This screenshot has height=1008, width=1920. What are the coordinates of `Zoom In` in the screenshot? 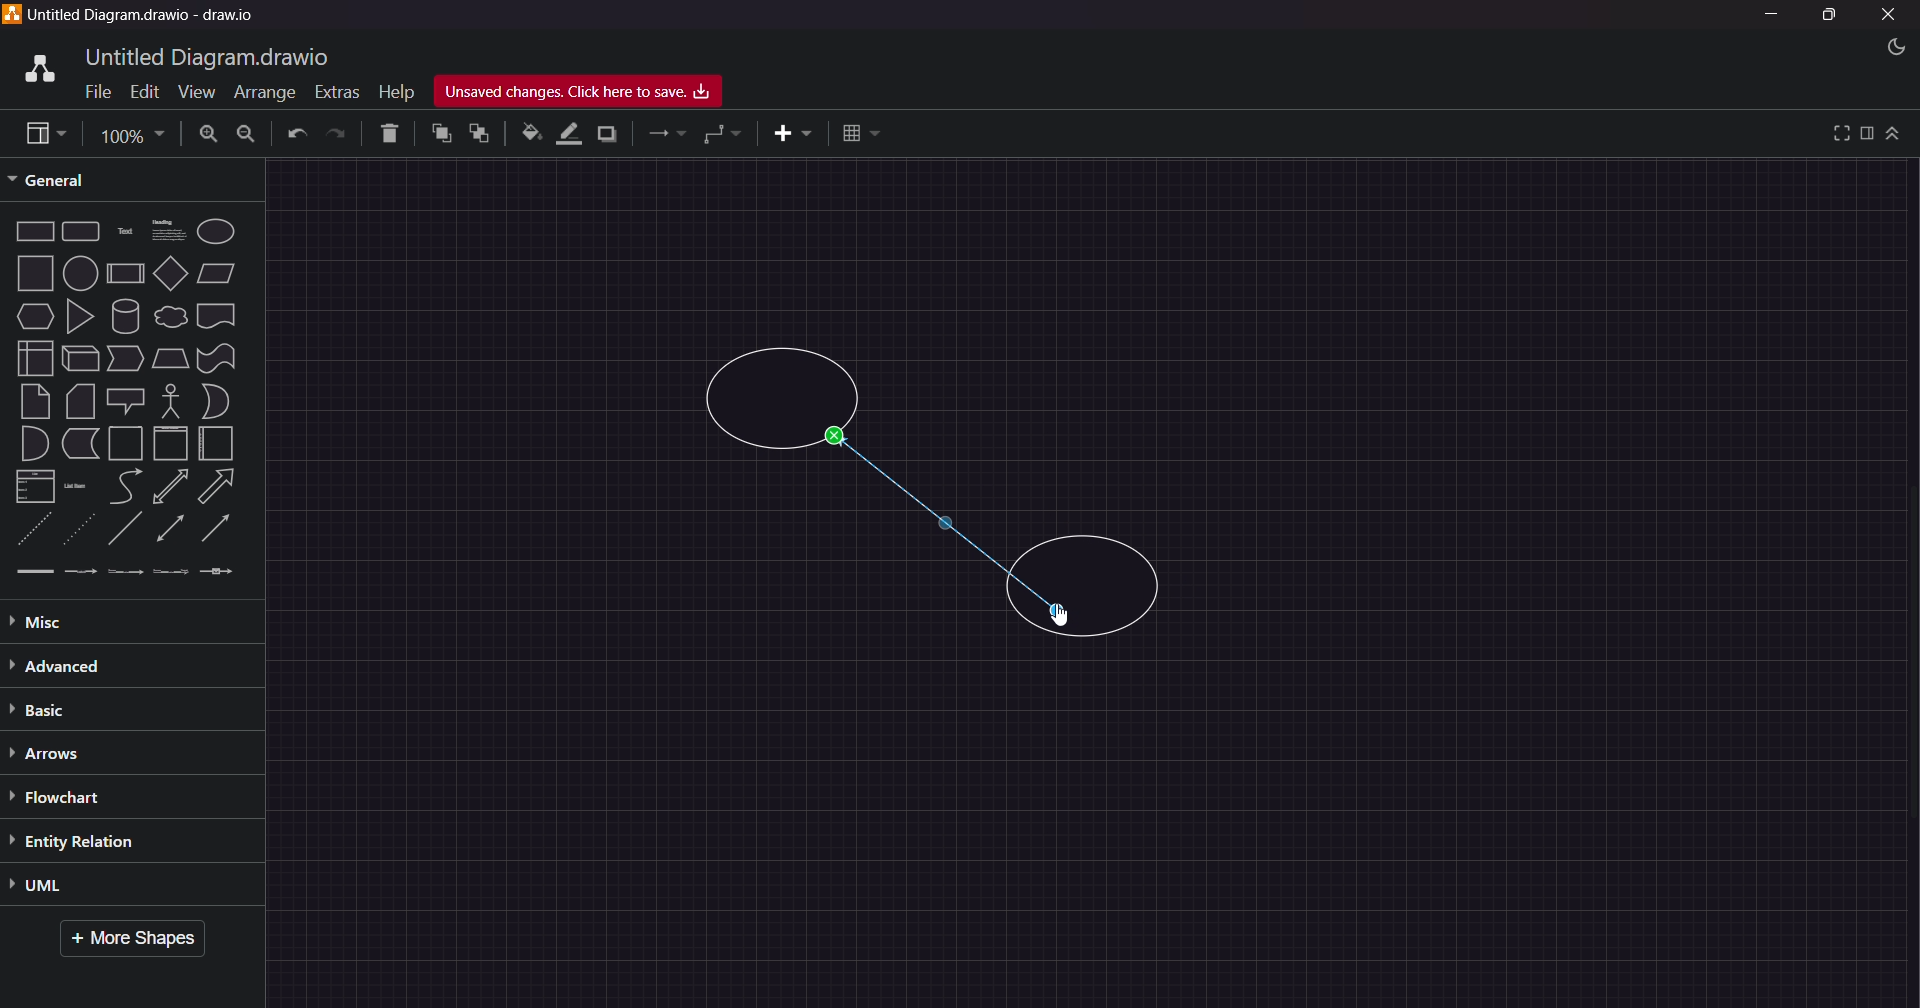 It's located at (209, 133).